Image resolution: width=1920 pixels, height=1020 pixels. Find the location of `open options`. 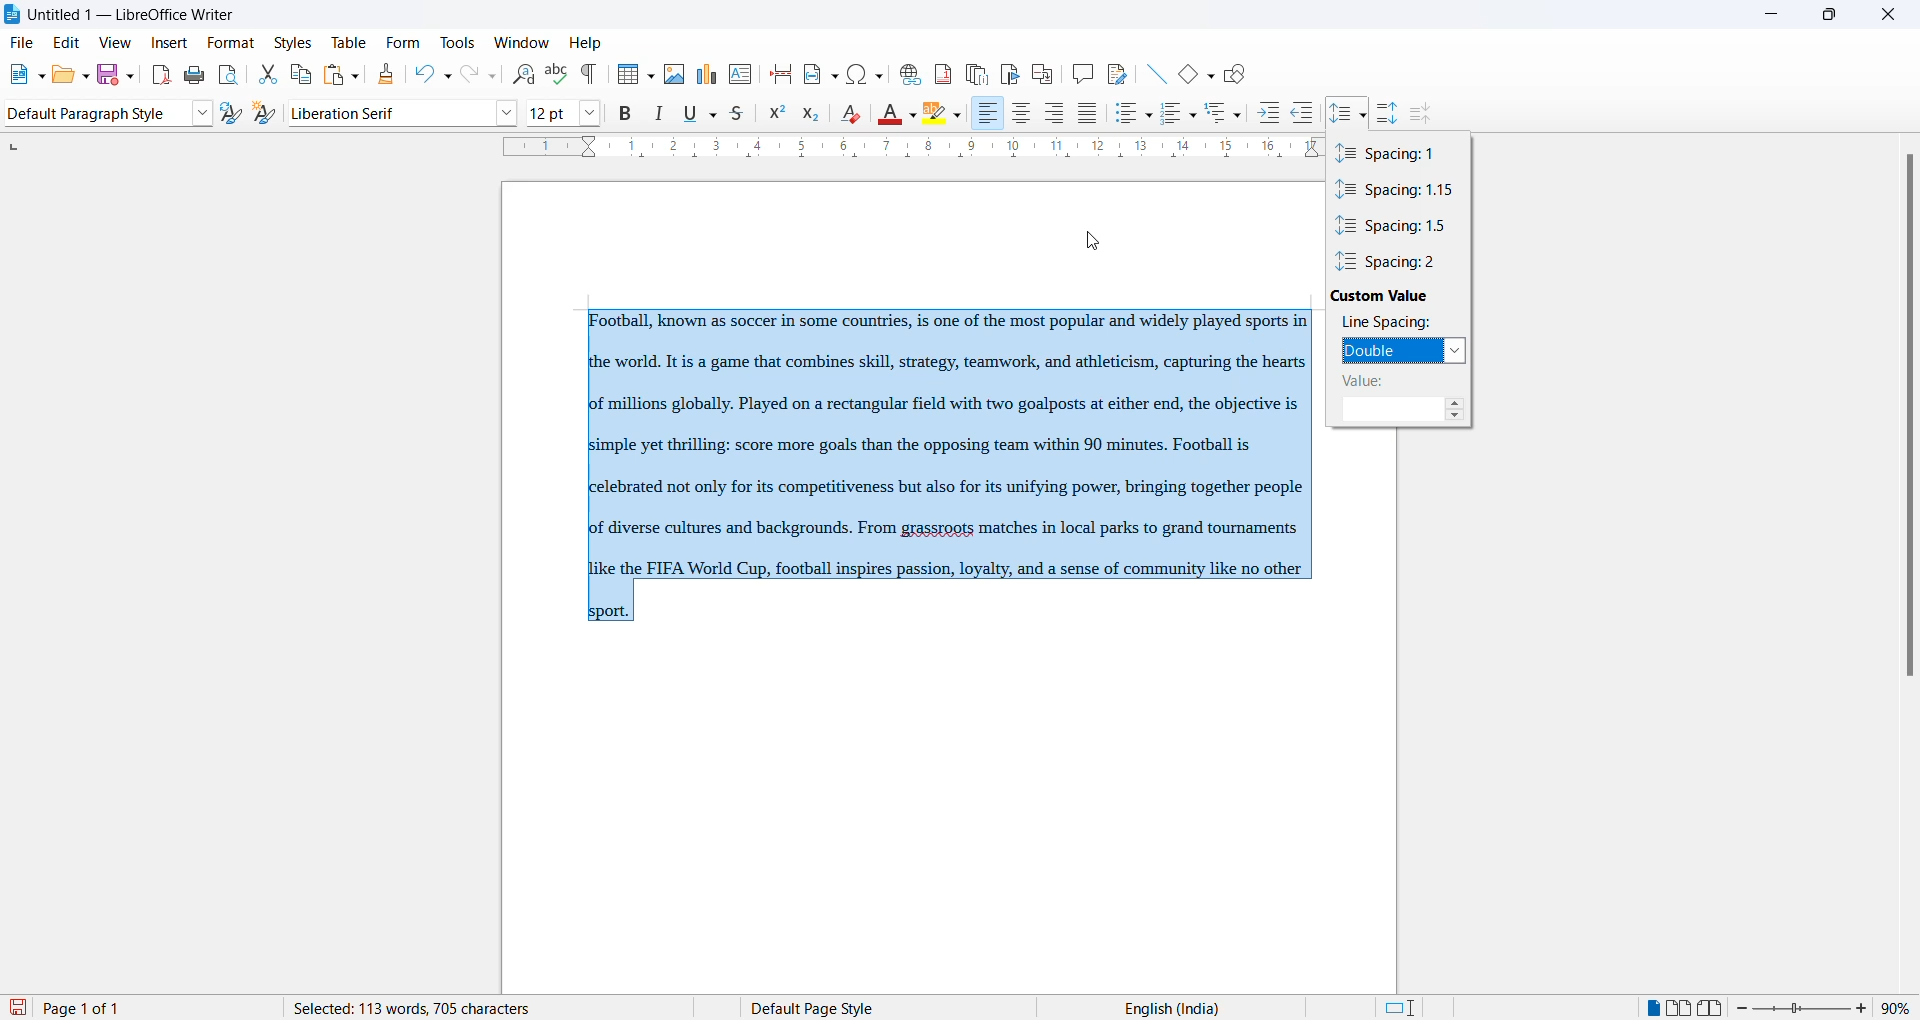

open options is located at coordinates (80, 74).